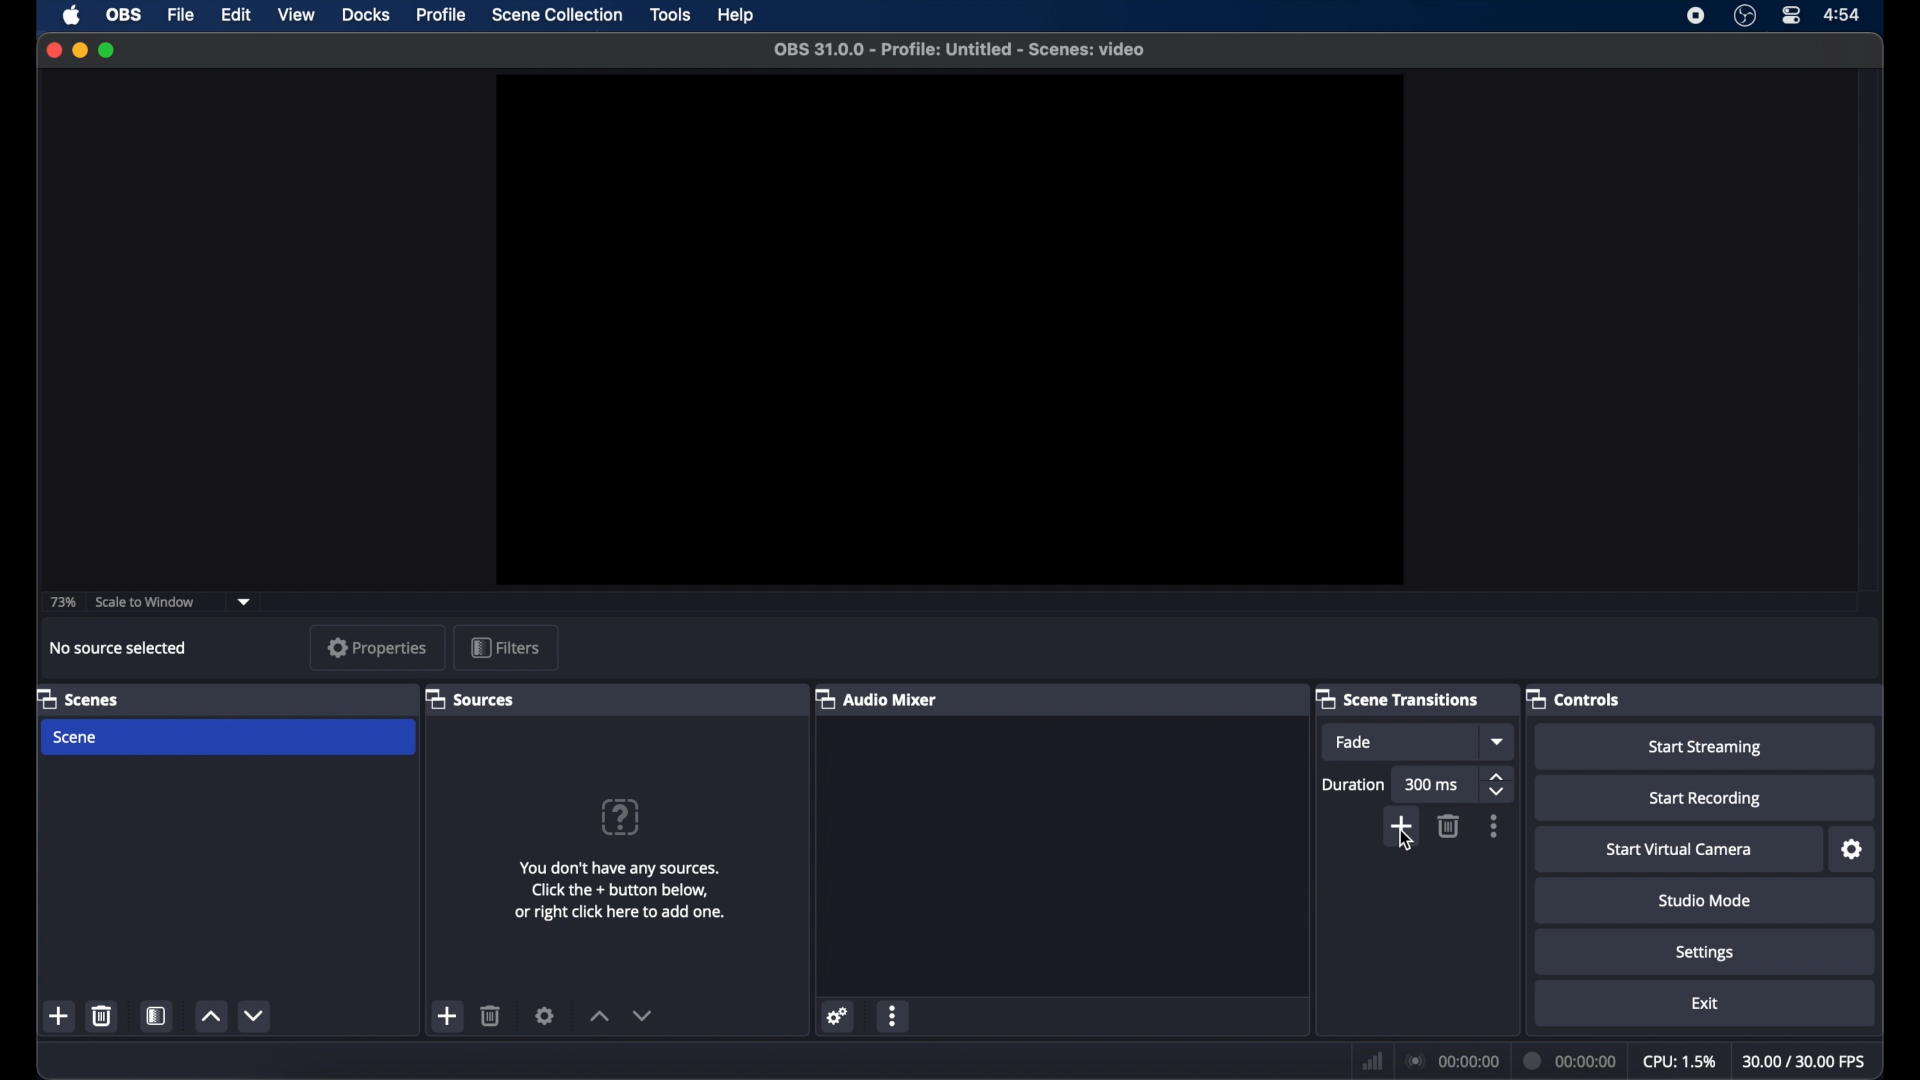  Describe the element at coordinates (557, 15) in the screenshot. I see `scene collection` at that location.